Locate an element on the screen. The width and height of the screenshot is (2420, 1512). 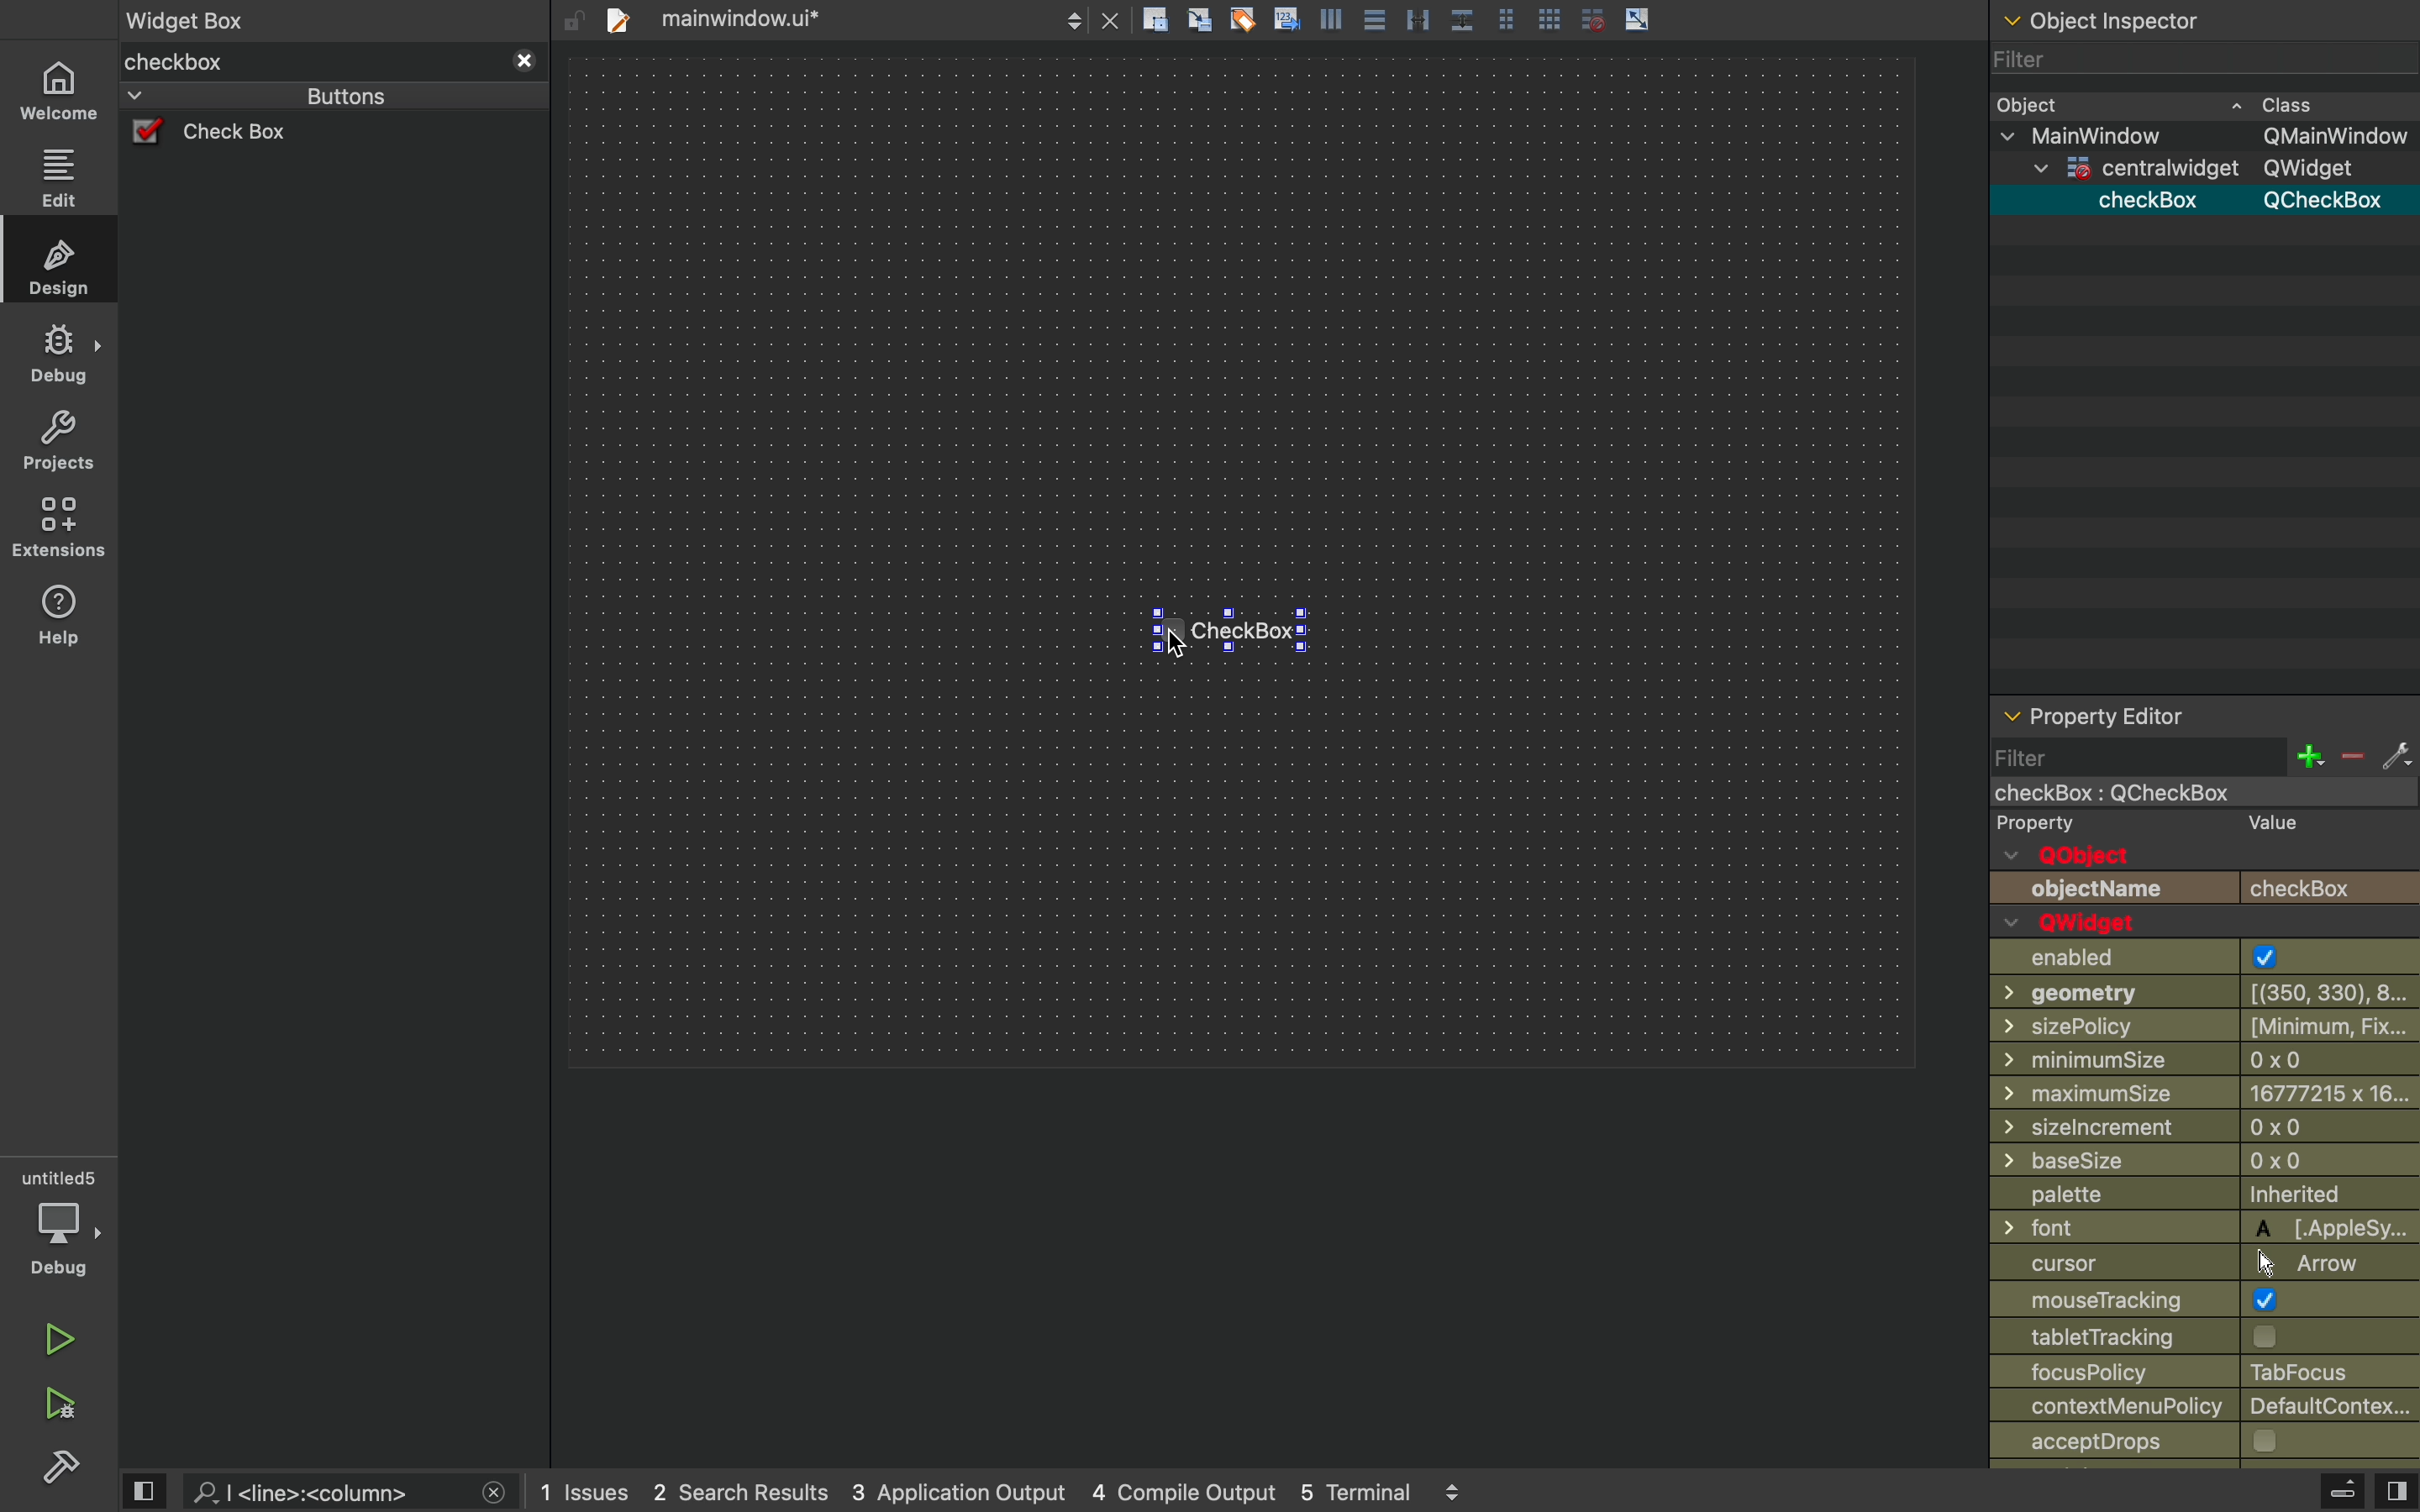
disable grid snap is located at coordinates (1589, 18).